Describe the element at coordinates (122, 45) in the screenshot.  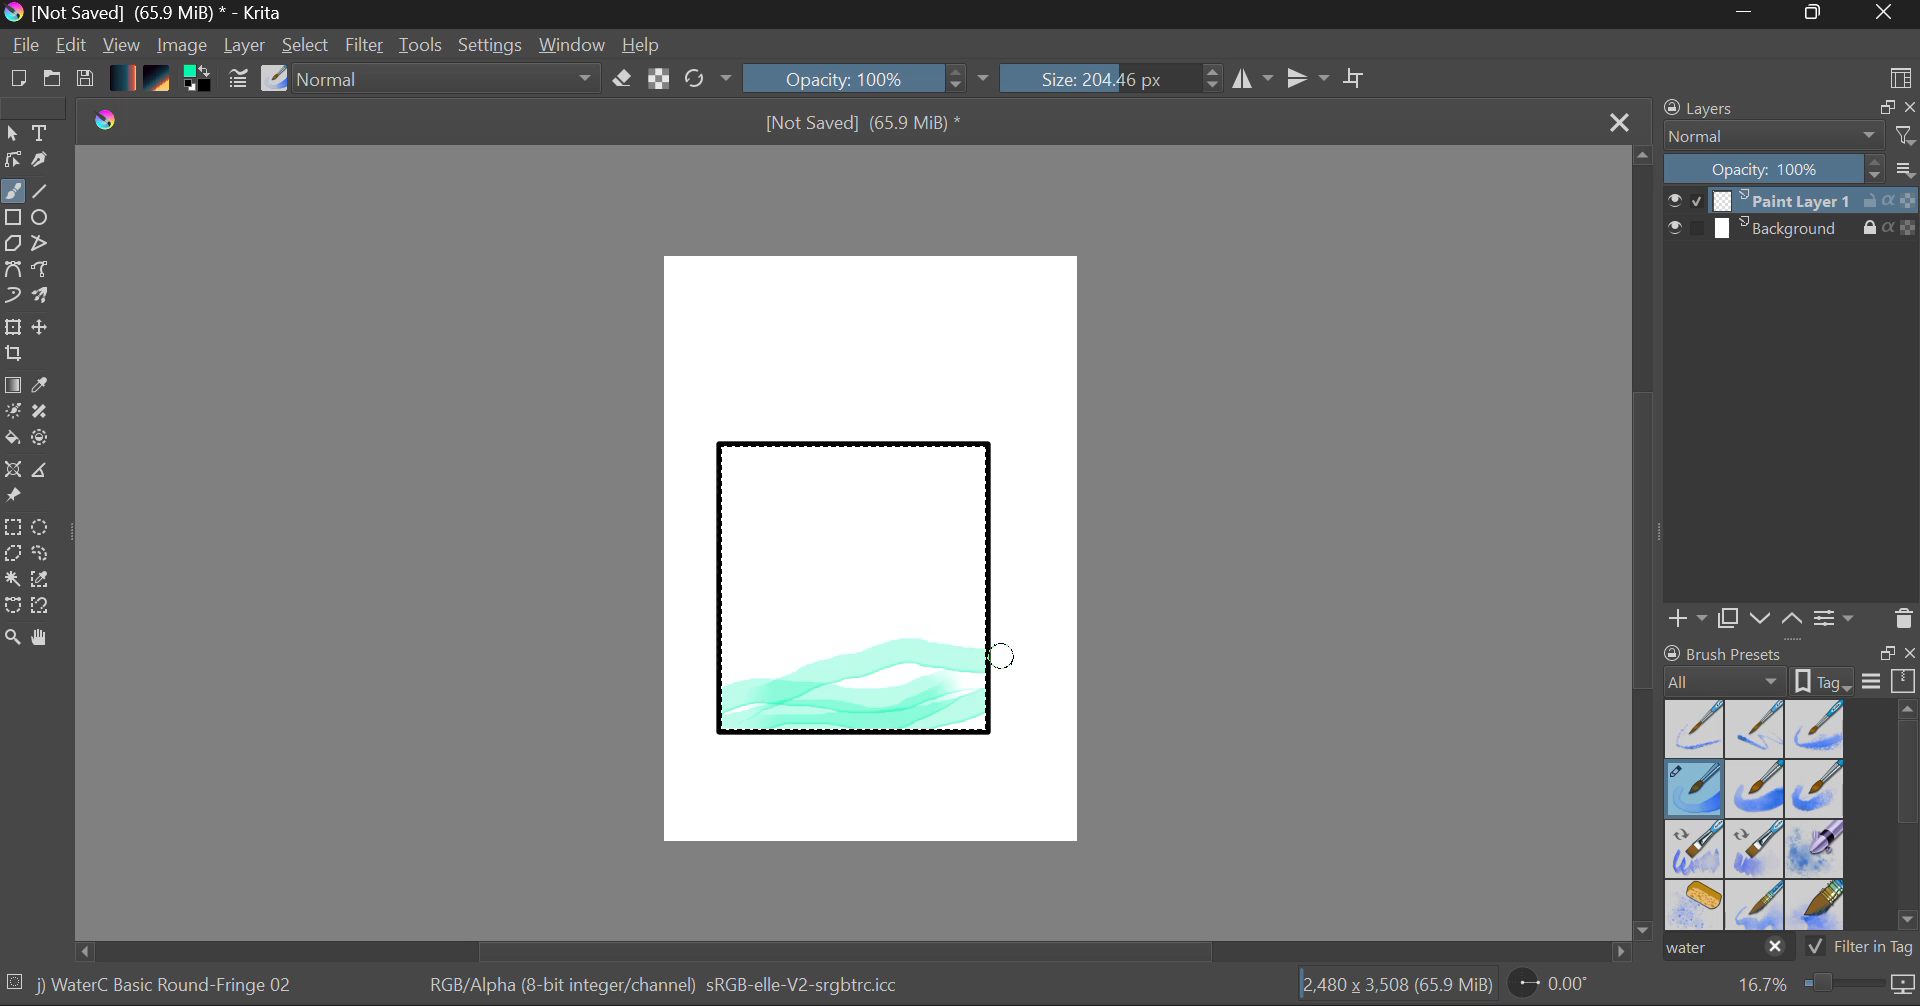
I see `View` at that location.